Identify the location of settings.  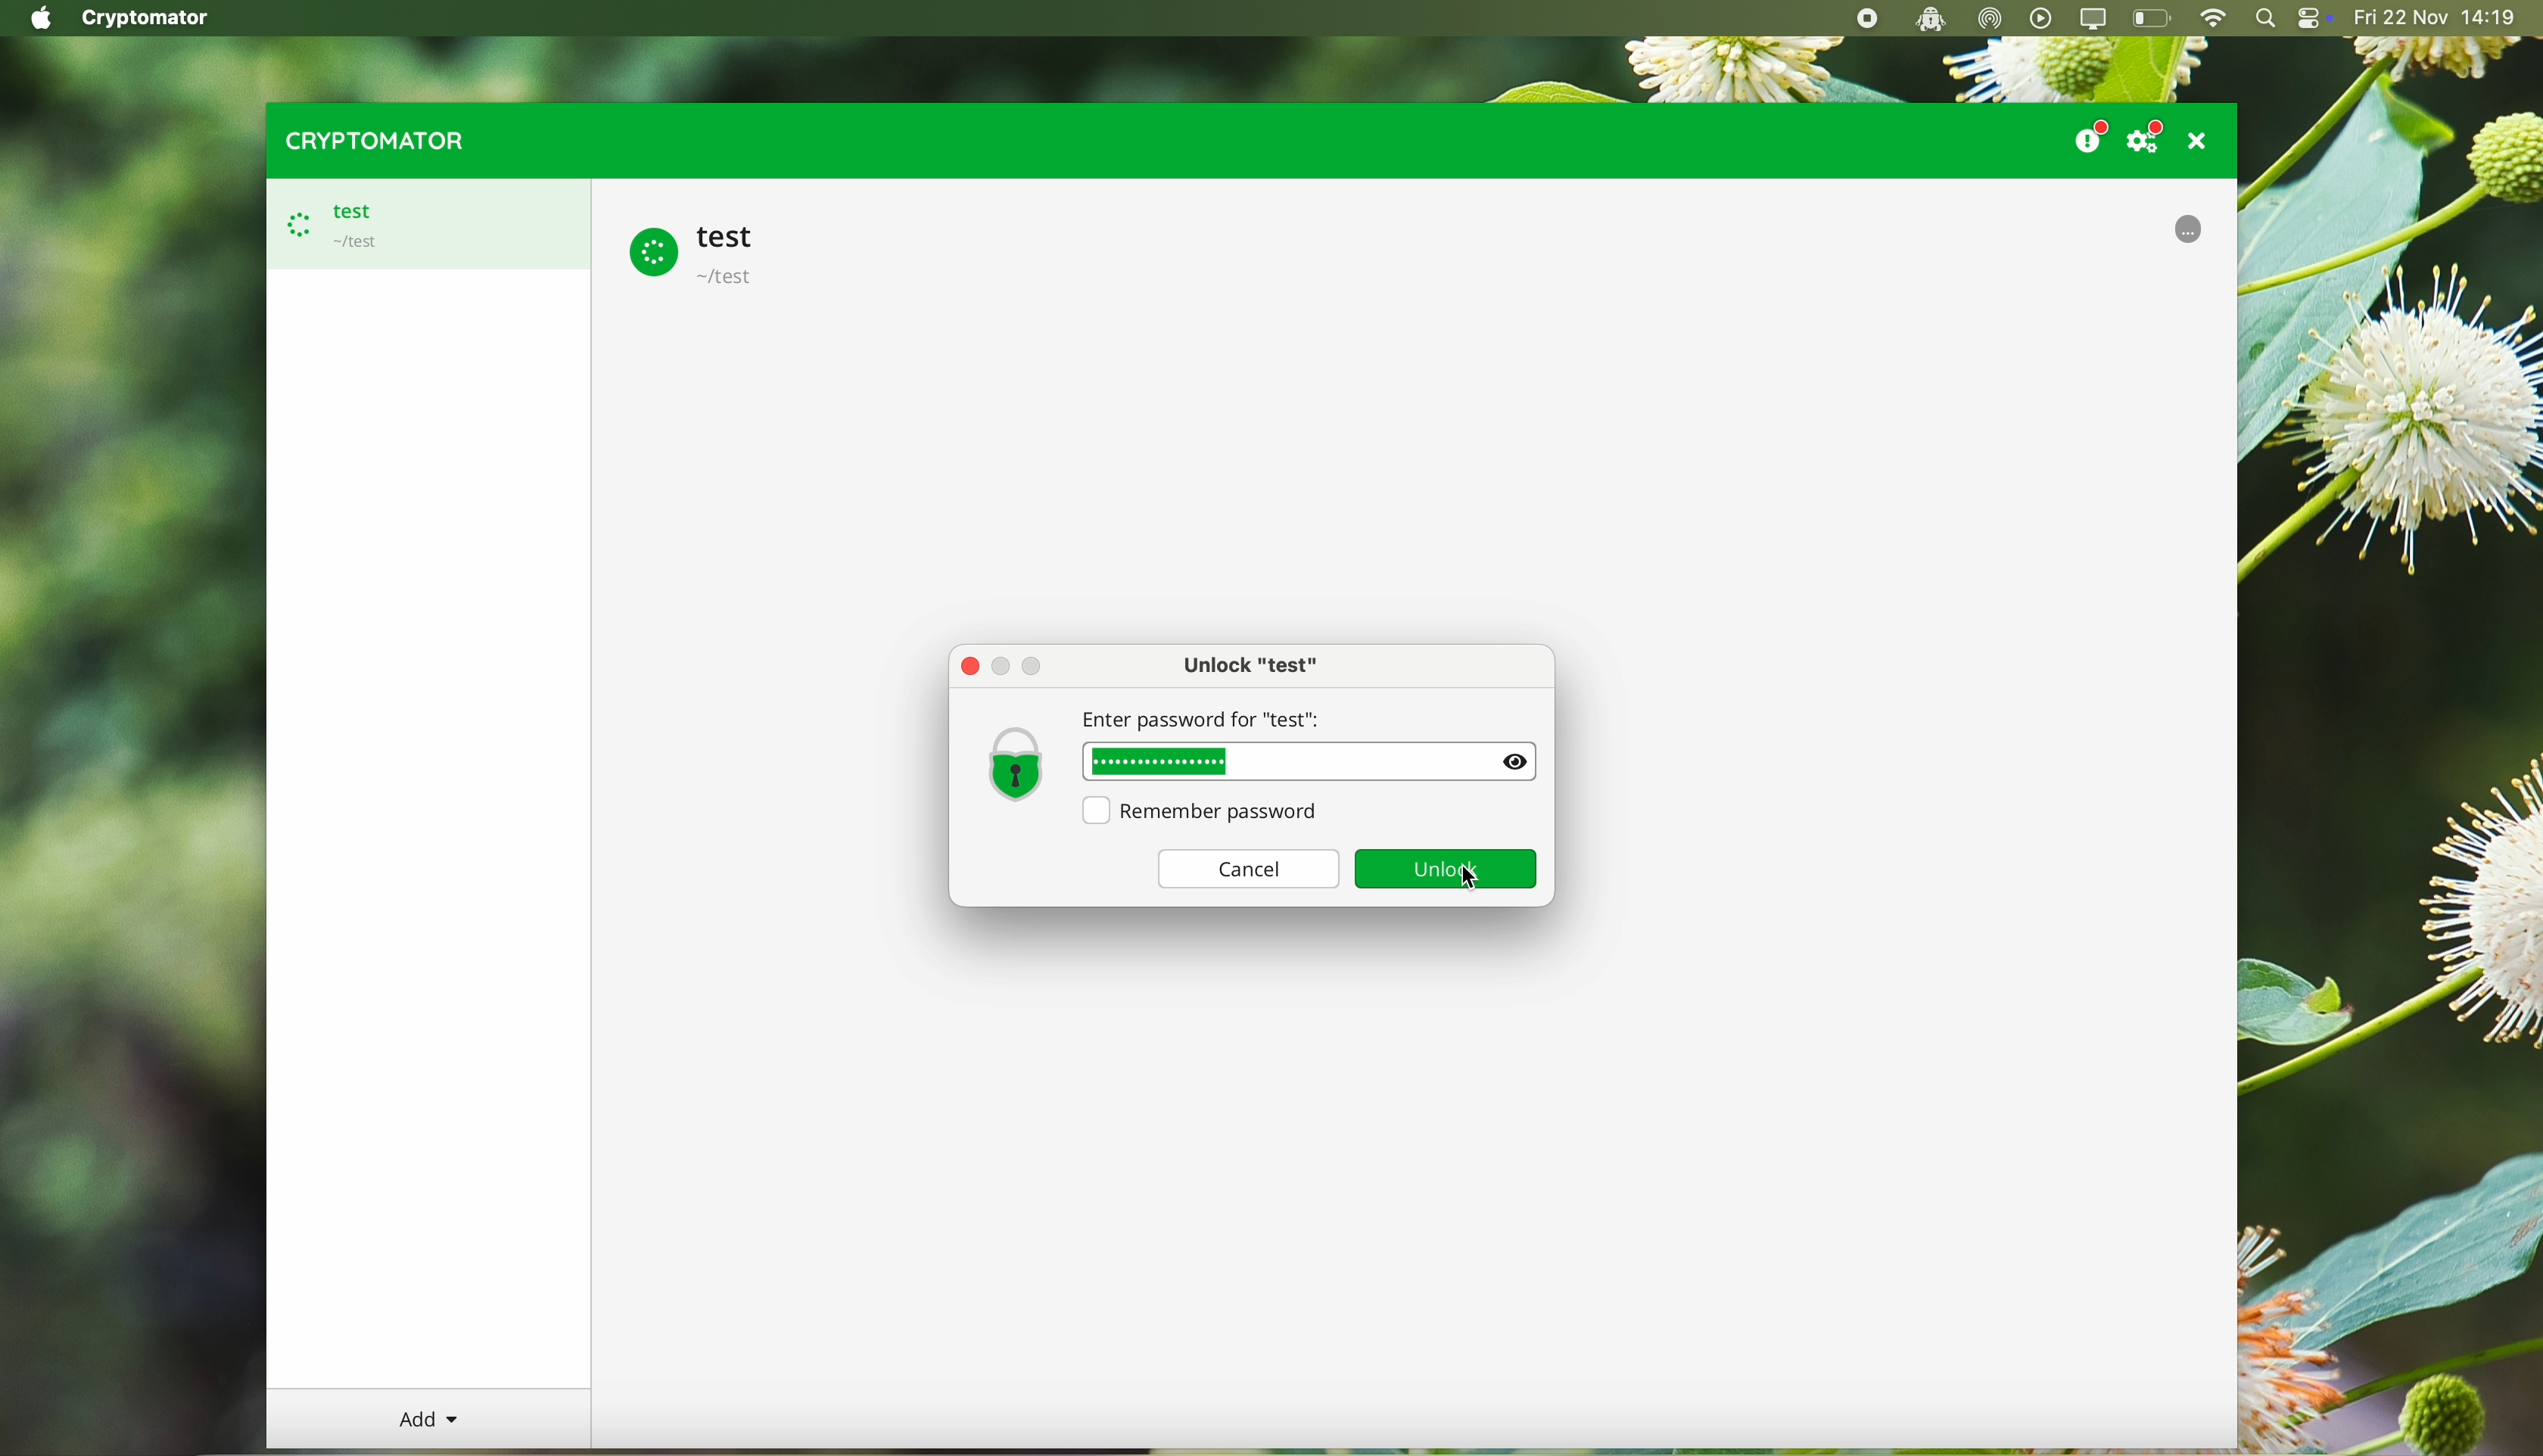
(2150, 136).